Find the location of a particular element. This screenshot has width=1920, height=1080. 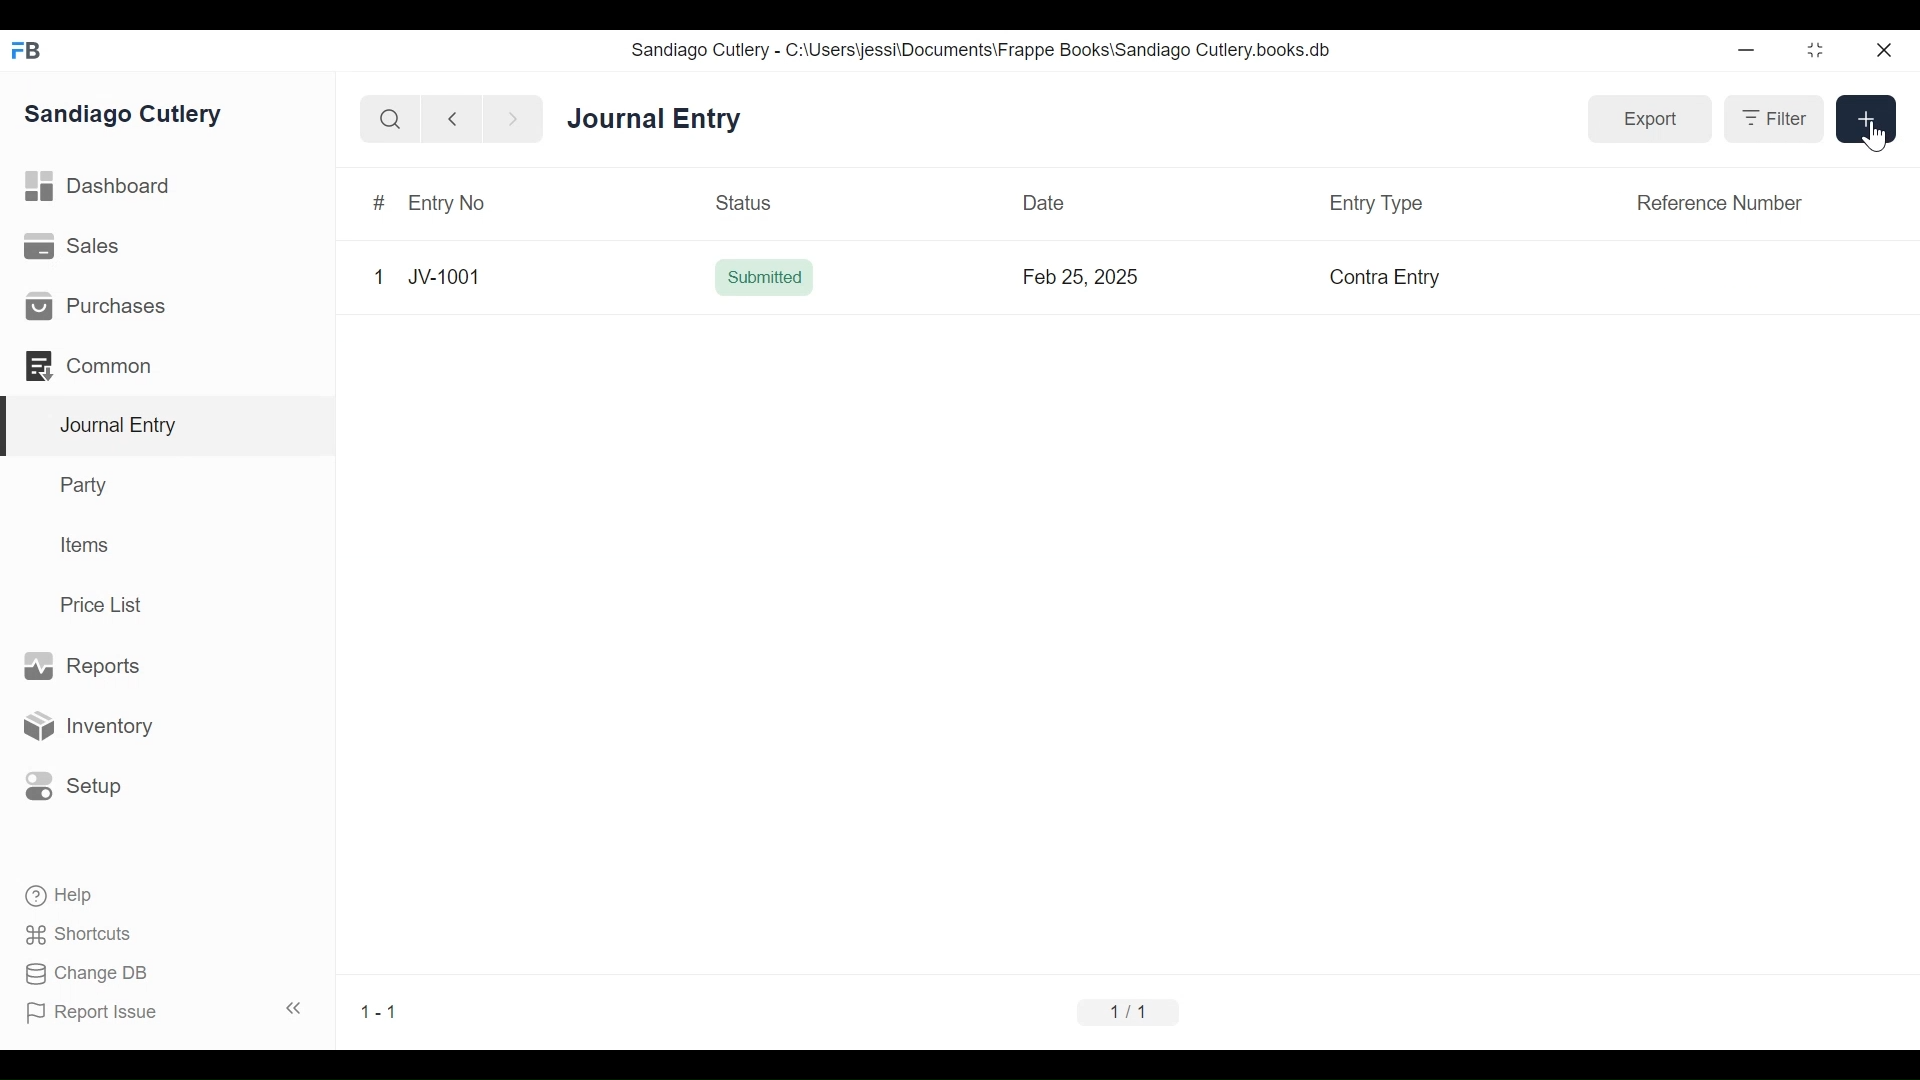

1 is located at coordinates (378, 277).